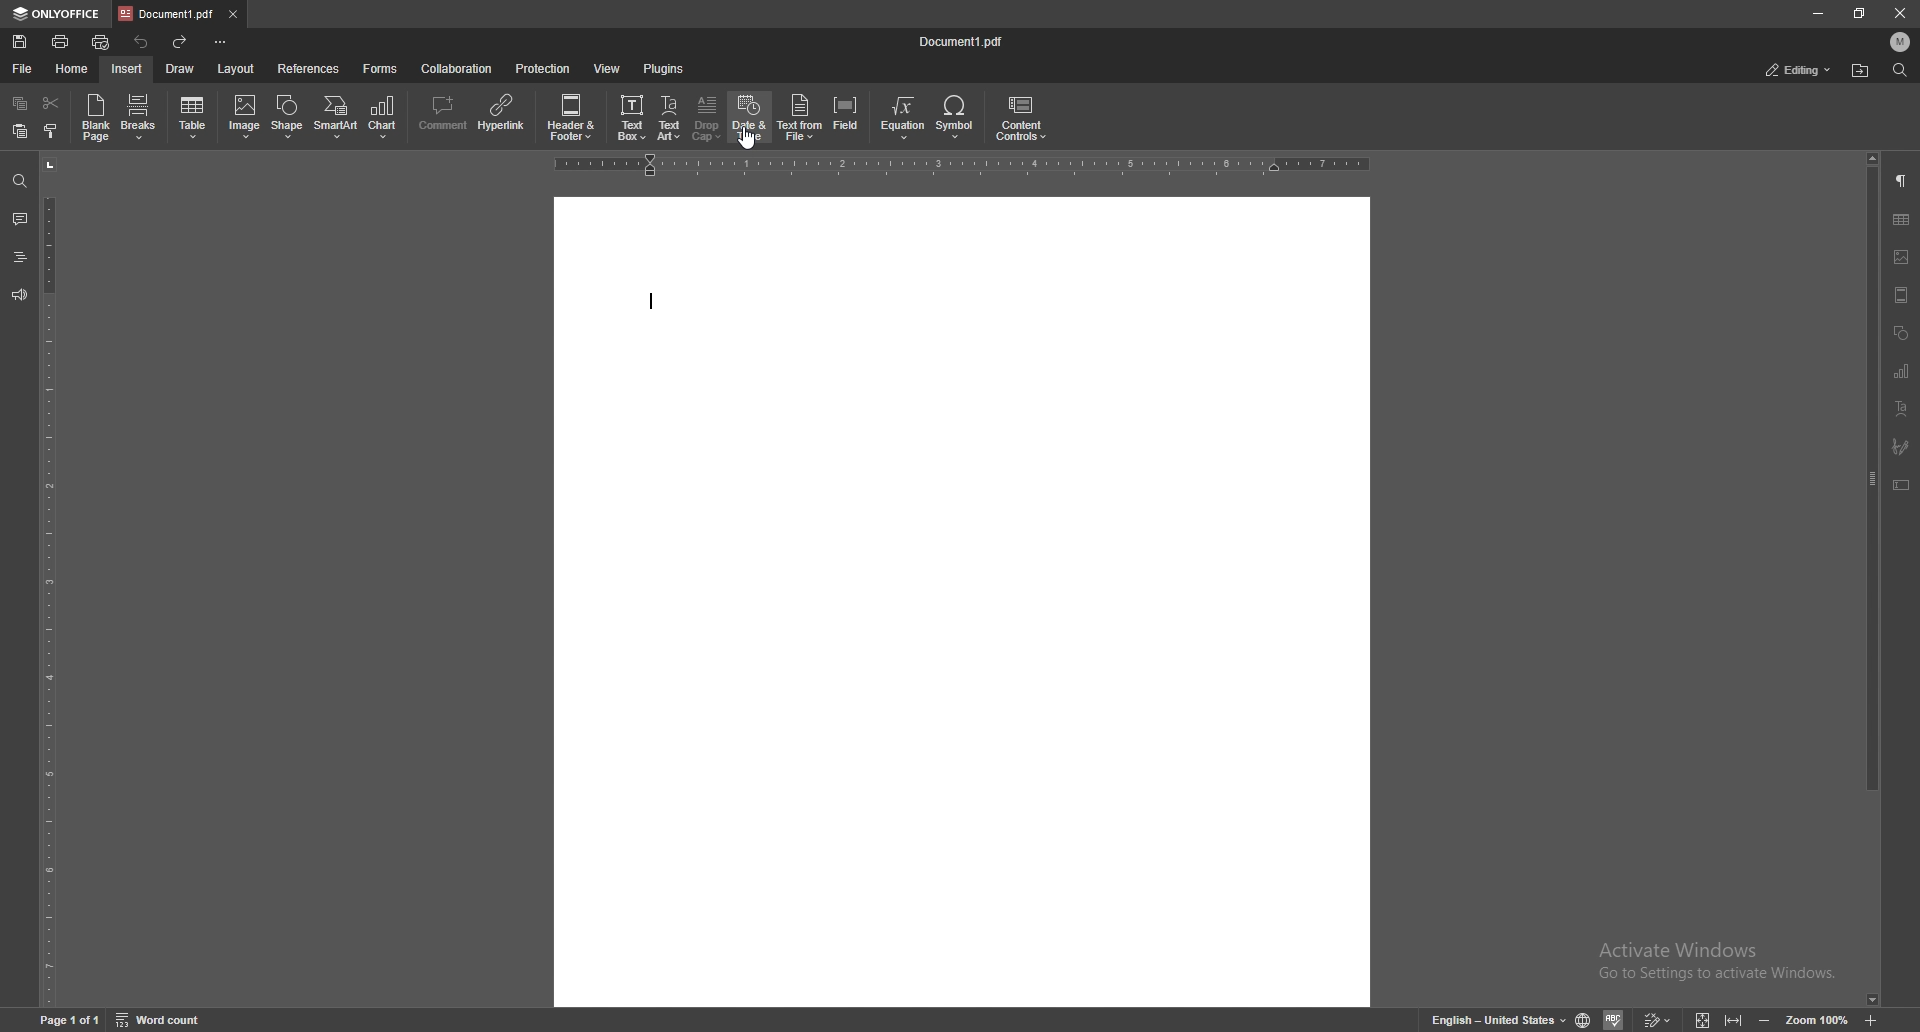 The width and height of the screenshot is (1920, 1032). Describe the element at coordinates (308, 68) in the screenshot. I see `references` at that location.